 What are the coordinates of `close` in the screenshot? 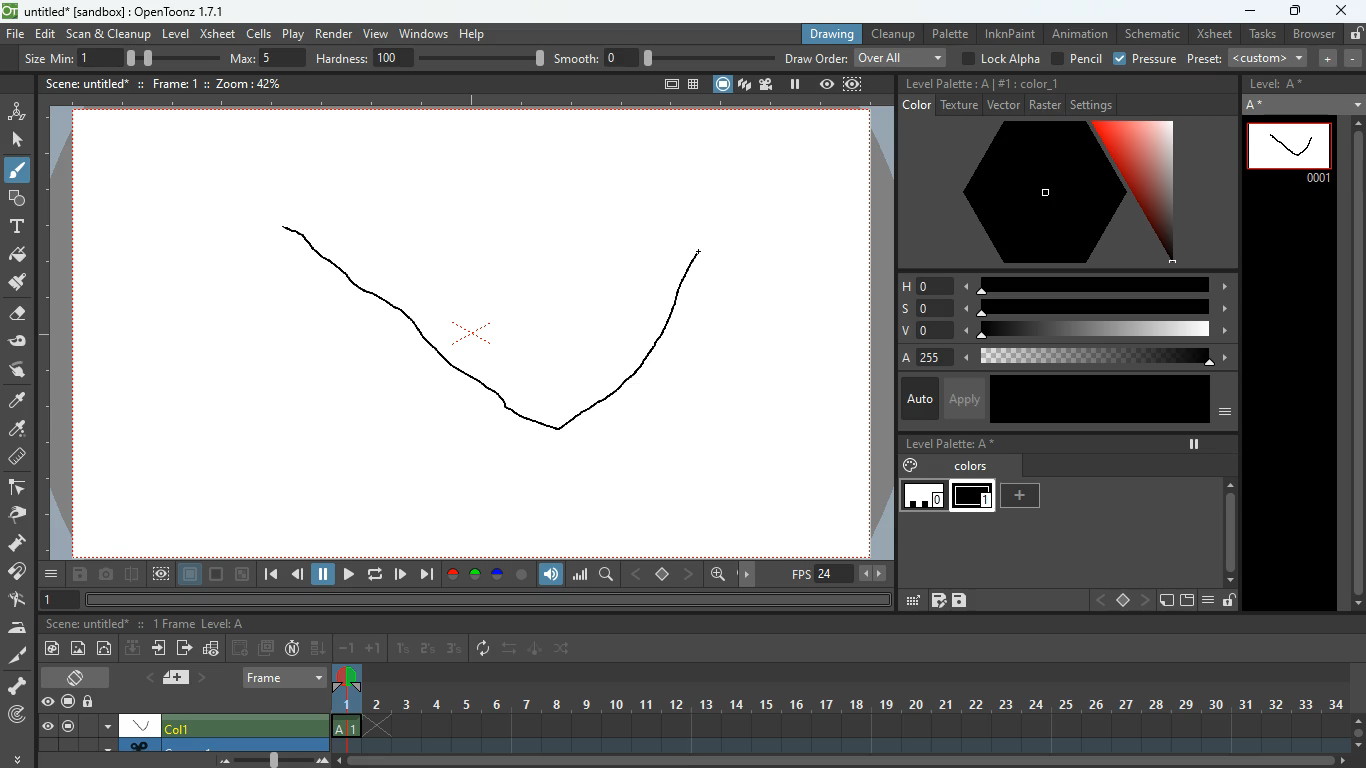 It's located at (1342, 9).